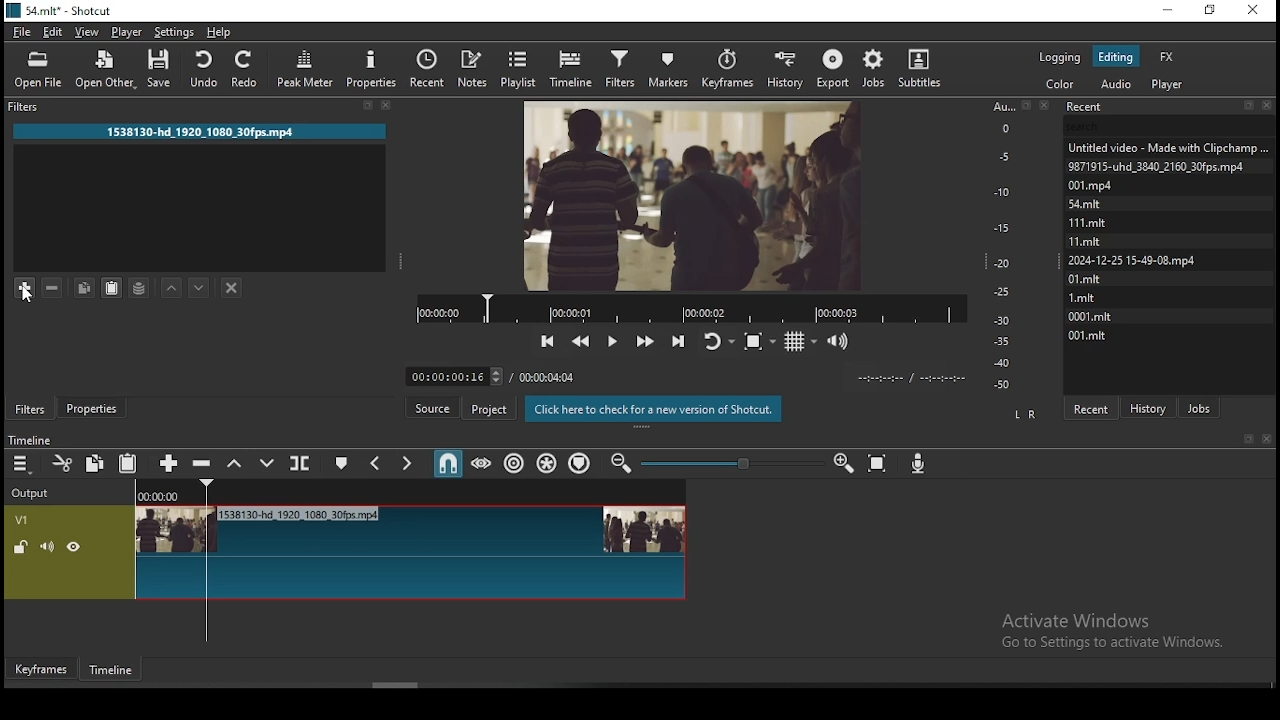 The width and height of the screenshot is (1280, 720). Describe the element at coordinates (176, 30) in the screenshot. I see `settings` at that location.